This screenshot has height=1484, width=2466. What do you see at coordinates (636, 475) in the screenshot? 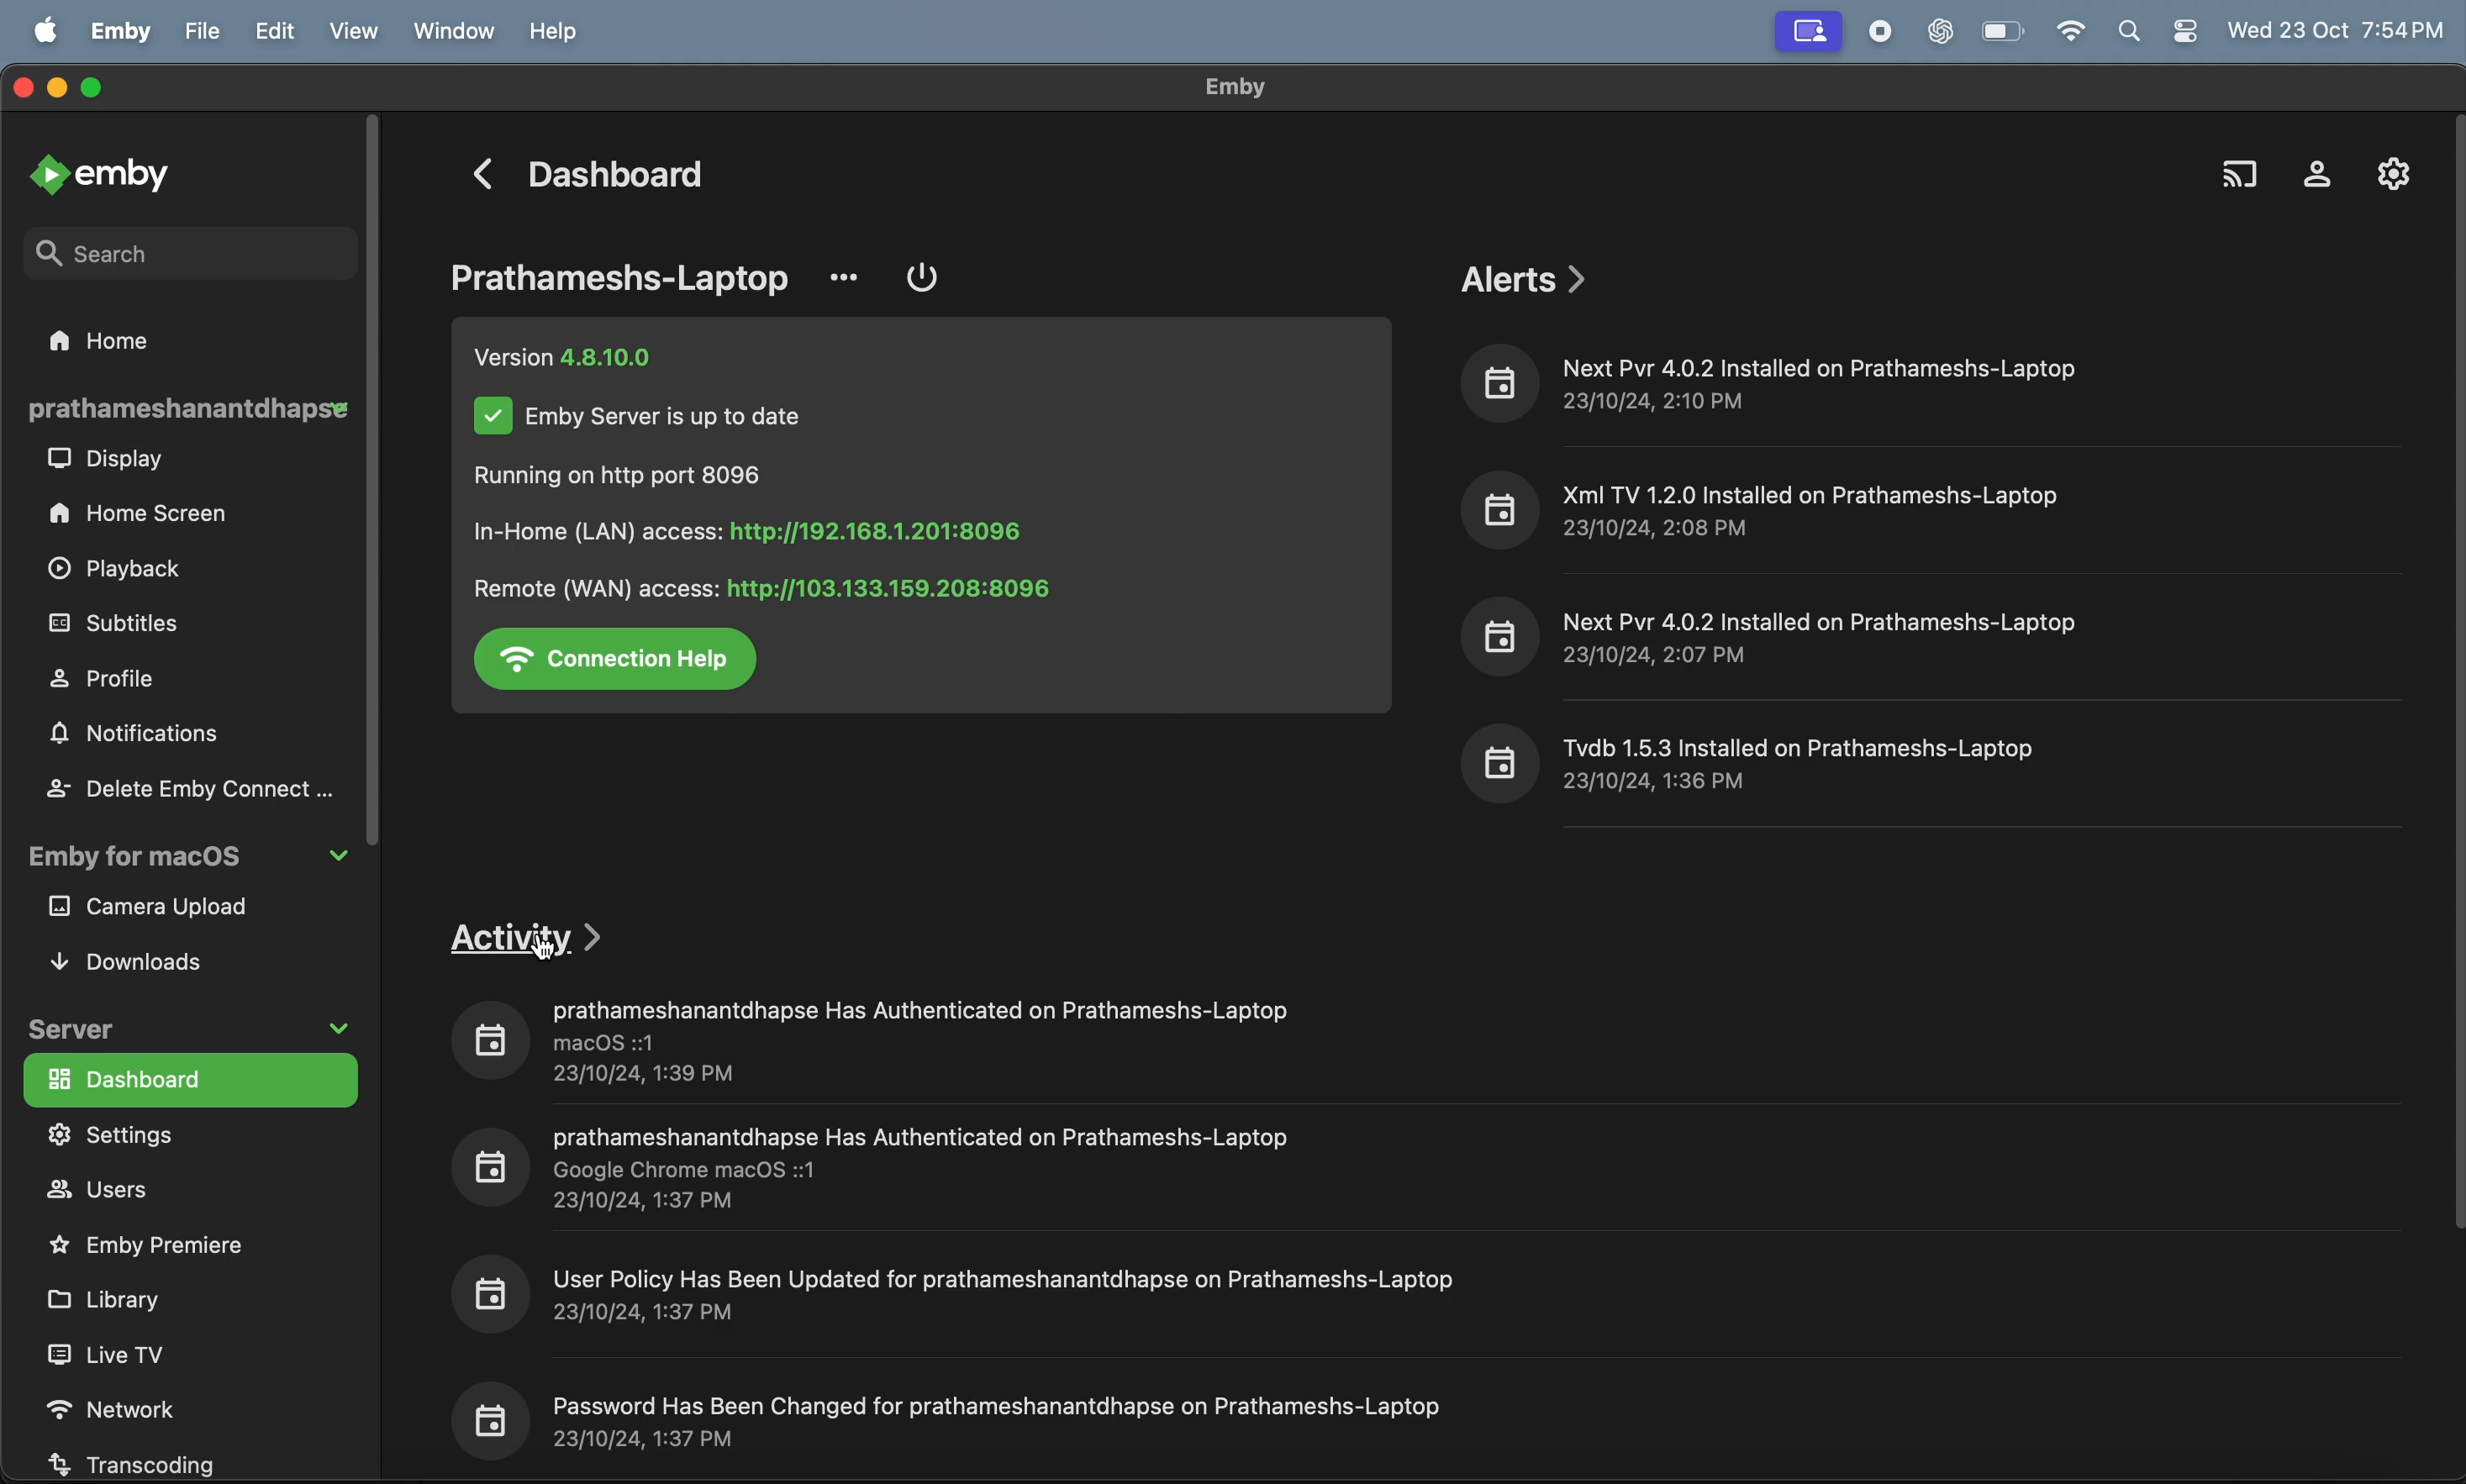
I see `Running on http port 8096` at bounding box center [636, 475].